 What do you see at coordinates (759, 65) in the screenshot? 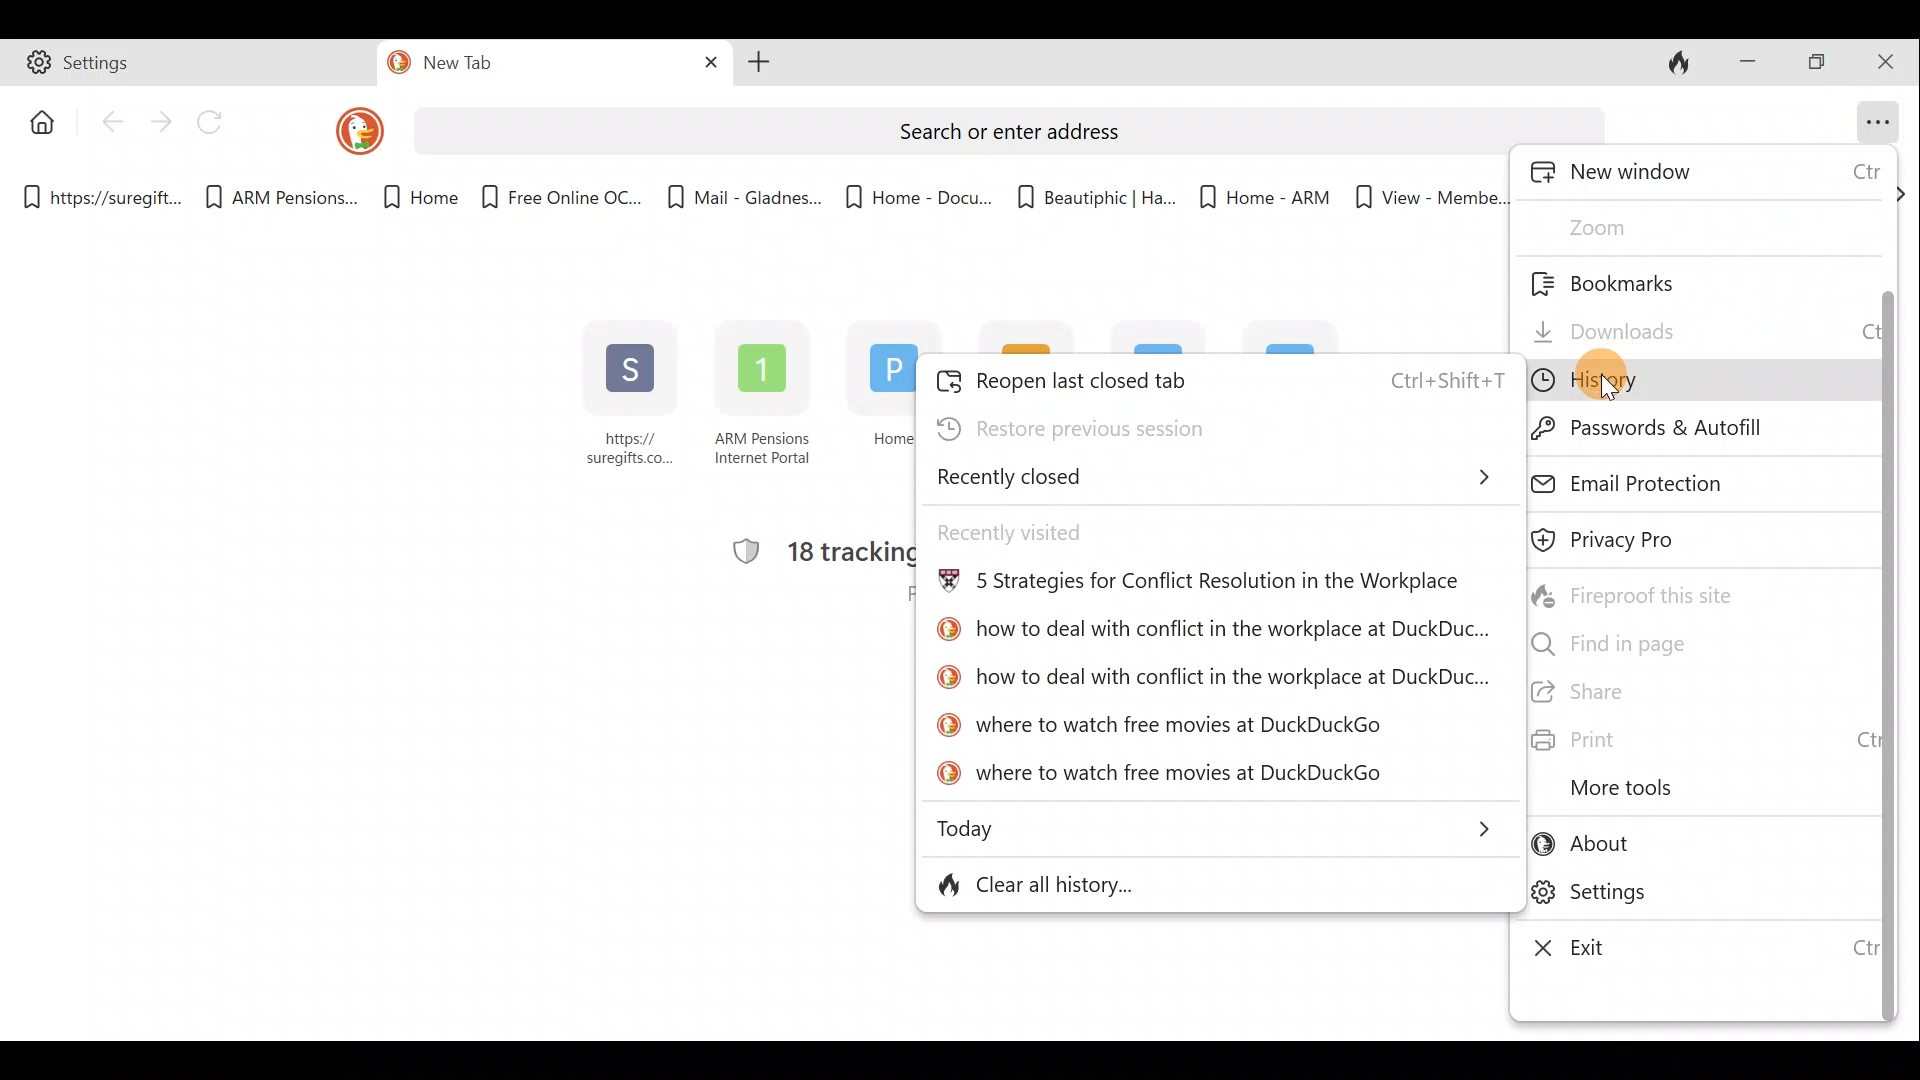
I see `Add tab` at bounding box center [759, 65].